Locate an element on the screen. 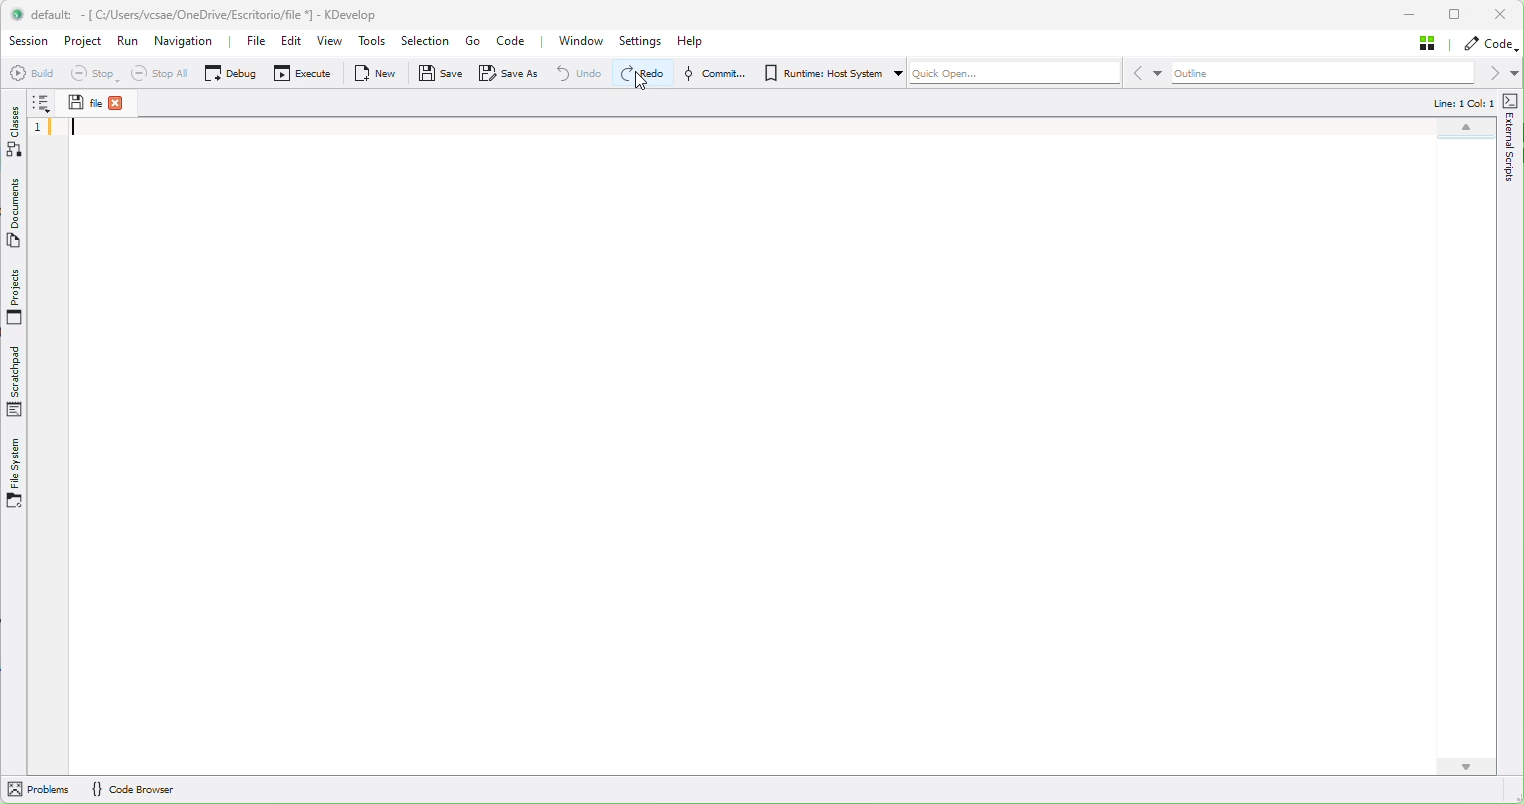 This screenshot has width=1524, height=804. Save is located at coordinates (444, 72).